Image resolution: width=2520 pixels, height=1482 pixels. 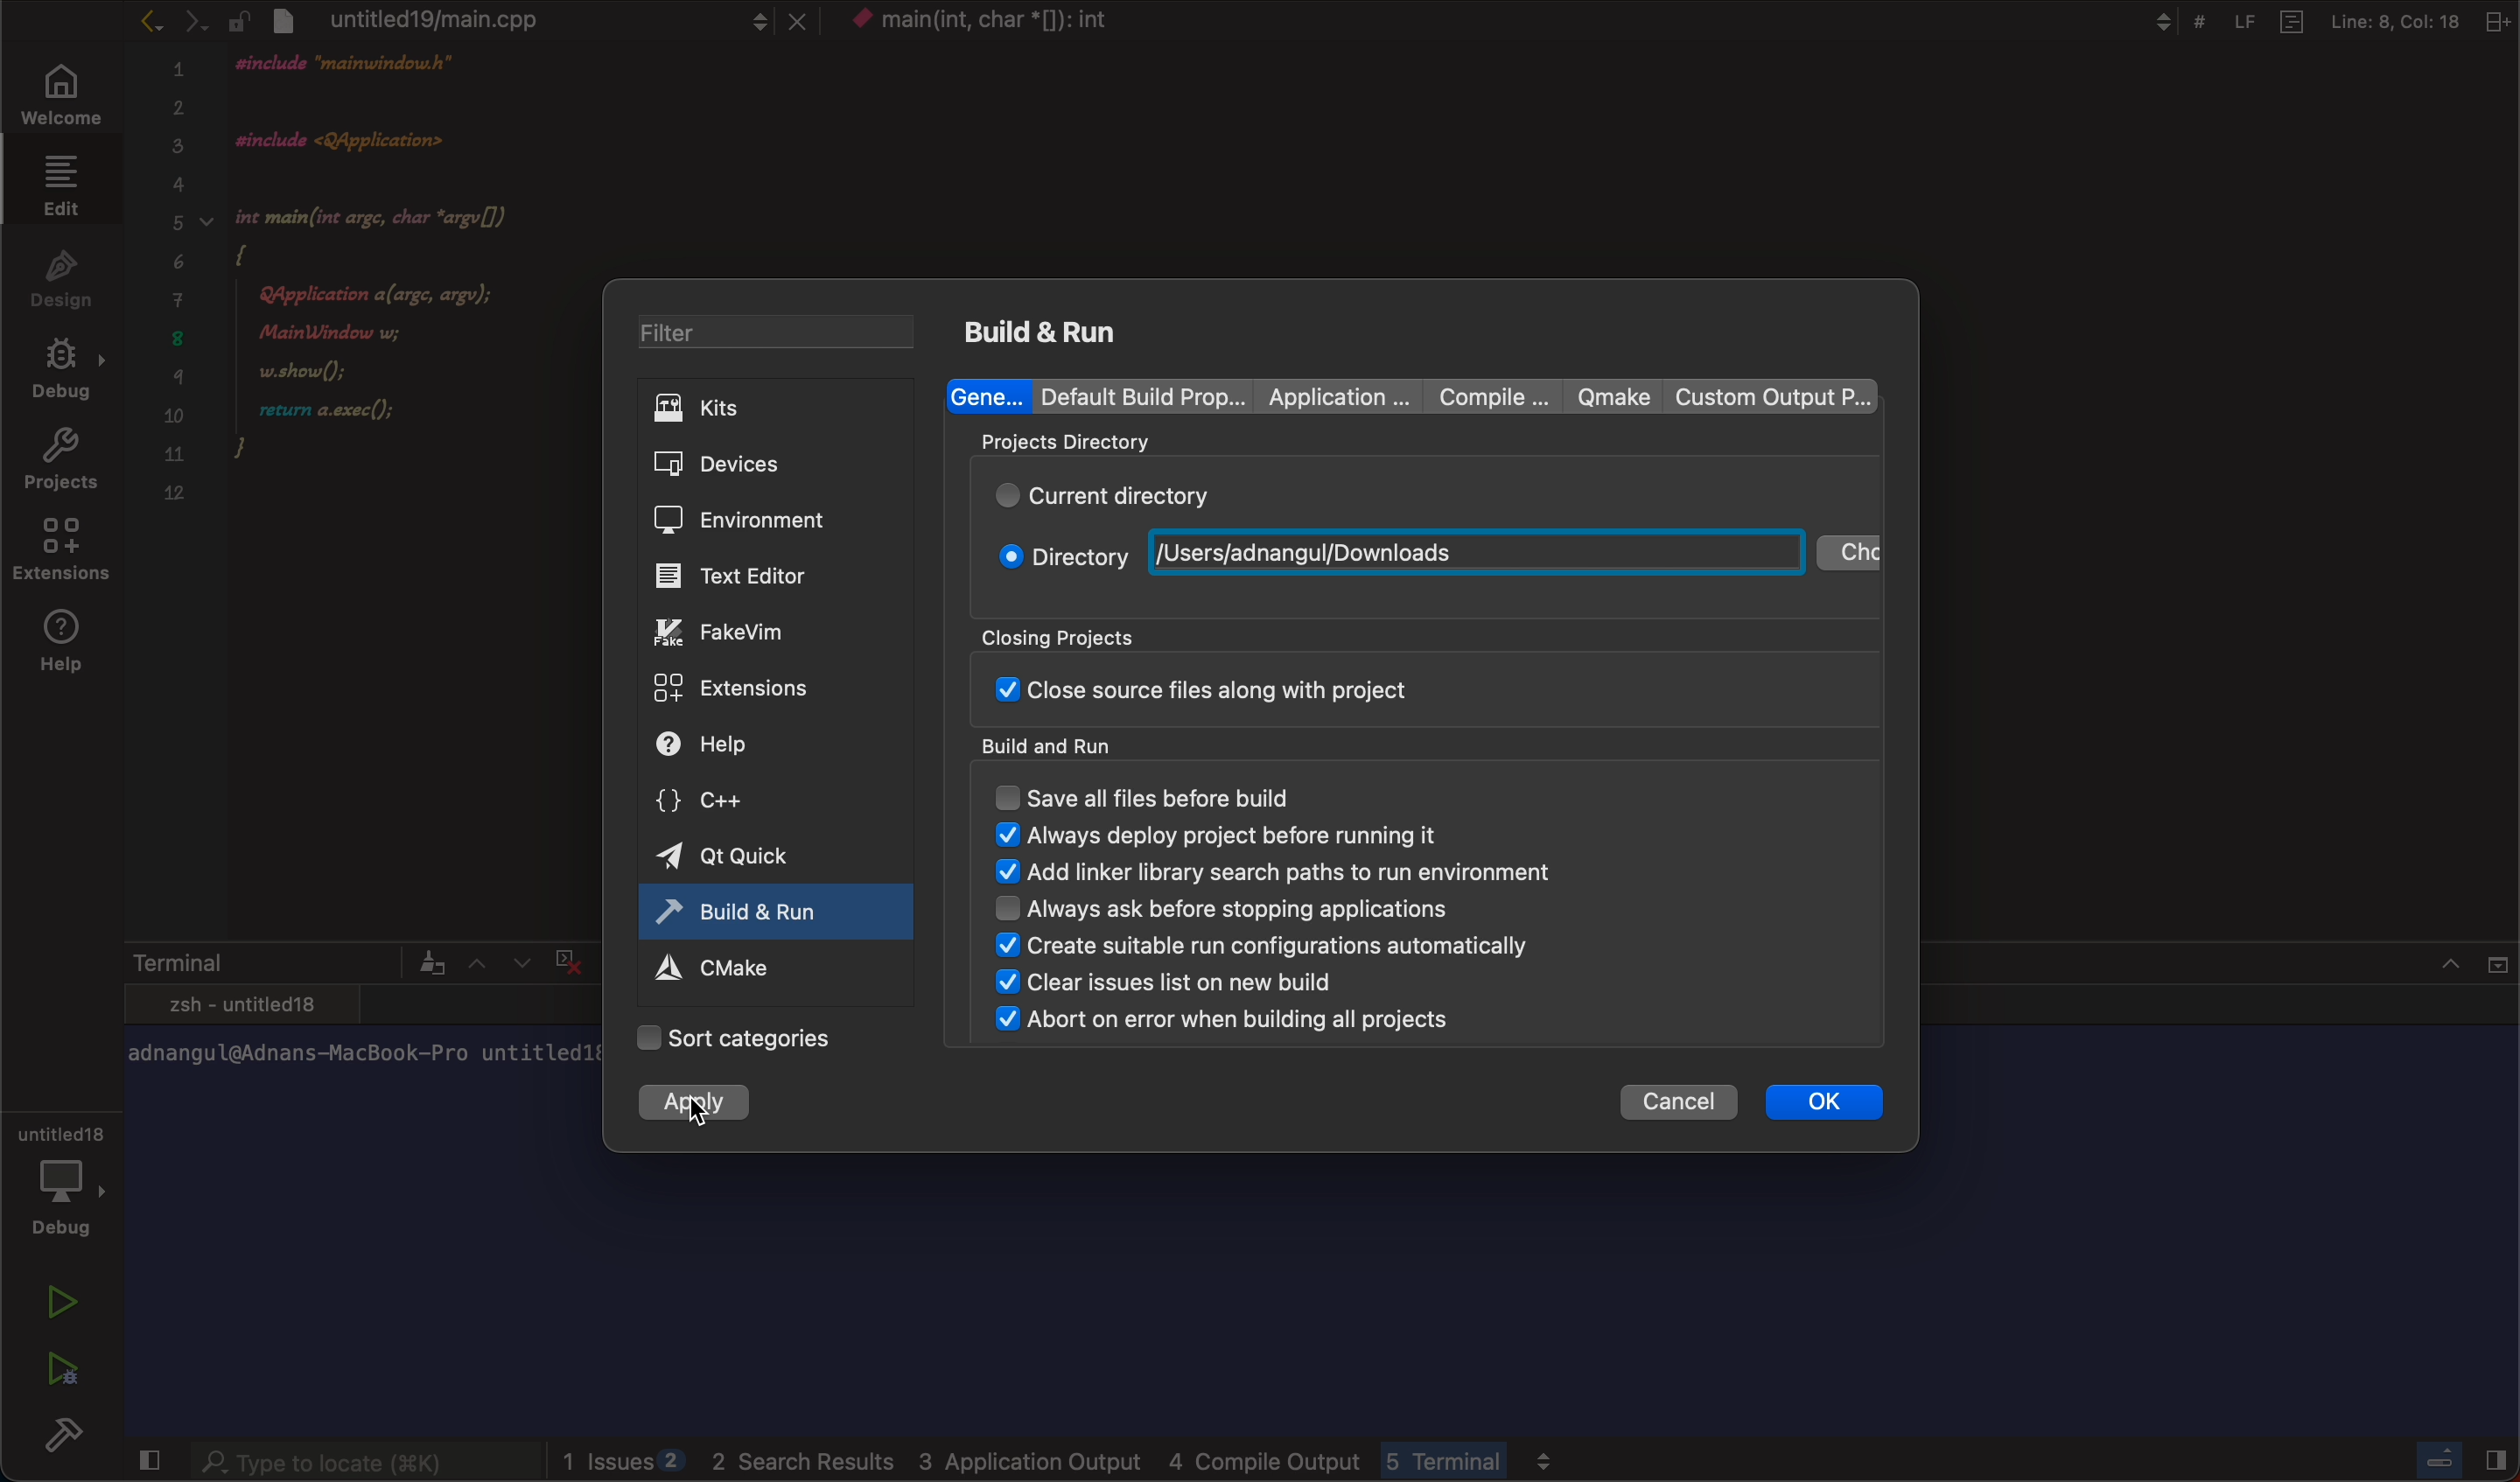 I want to click on extensions, so click(x=739, y=690).